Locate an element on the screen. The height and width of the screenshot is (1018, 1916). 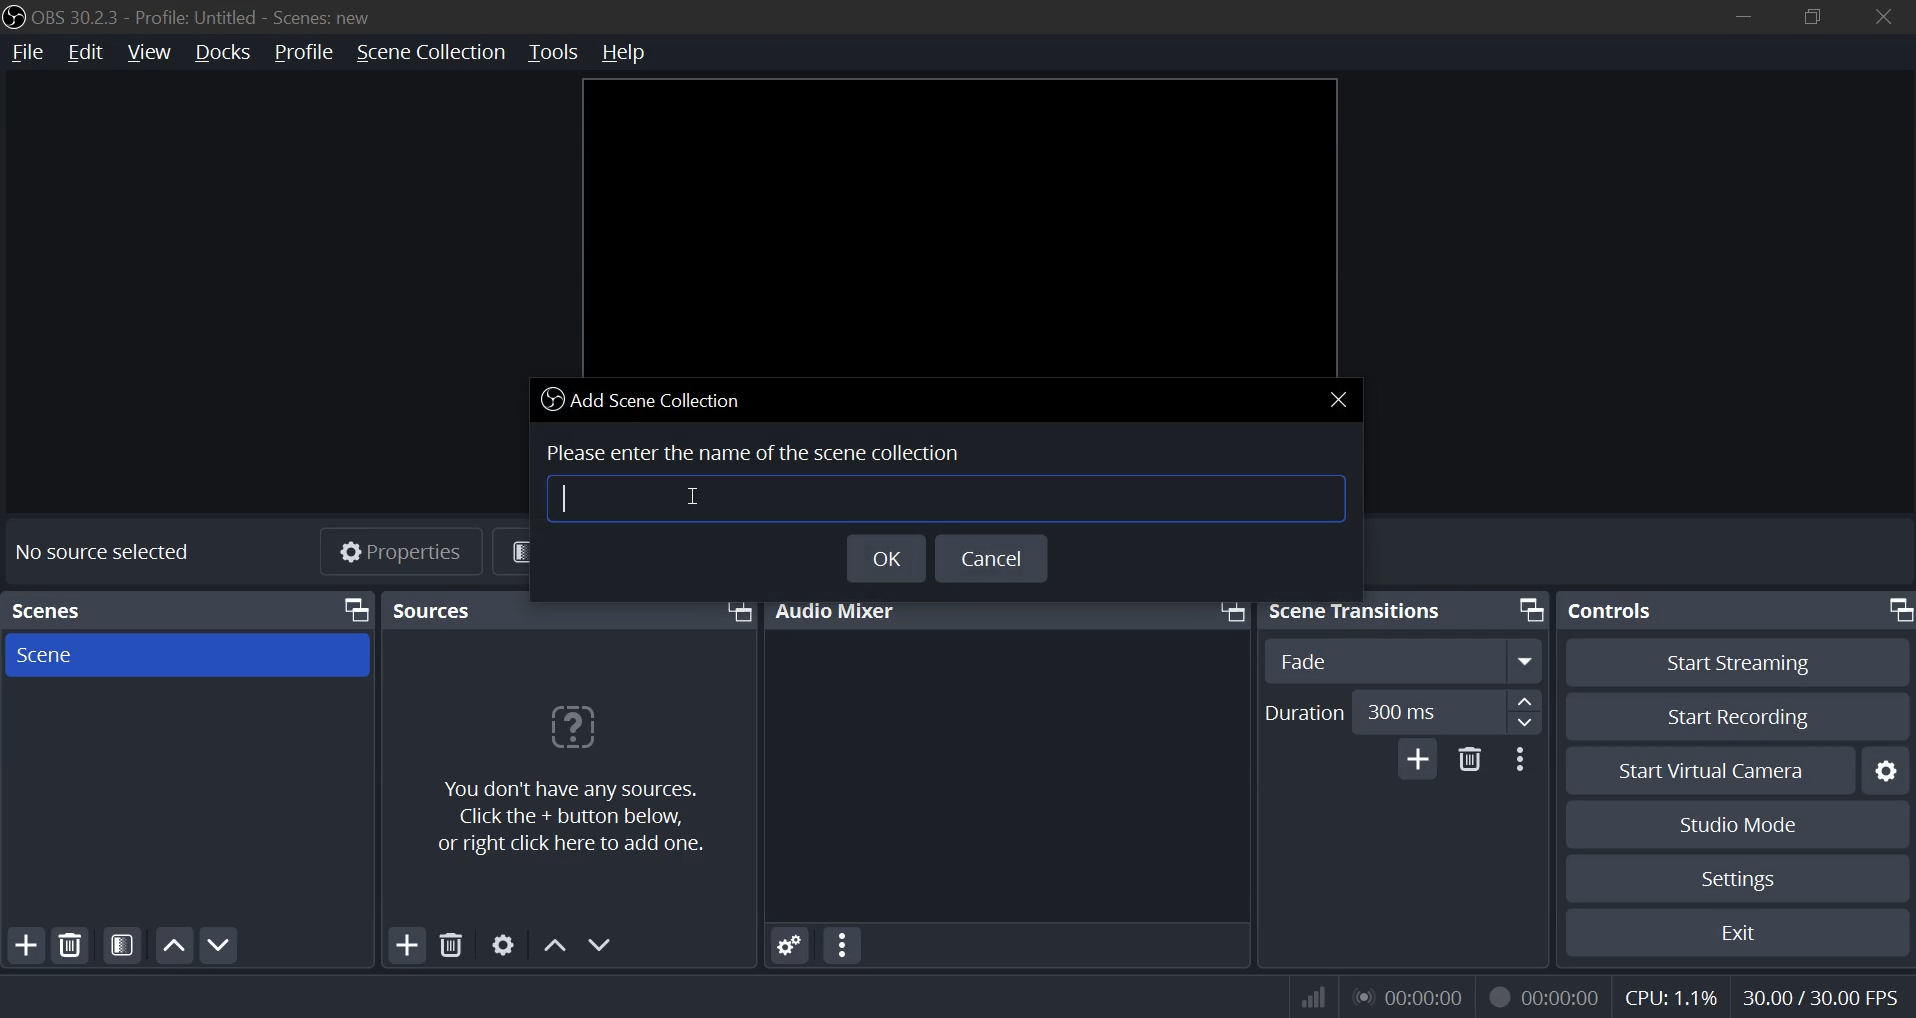
add is located at coordinates (1418, 759).